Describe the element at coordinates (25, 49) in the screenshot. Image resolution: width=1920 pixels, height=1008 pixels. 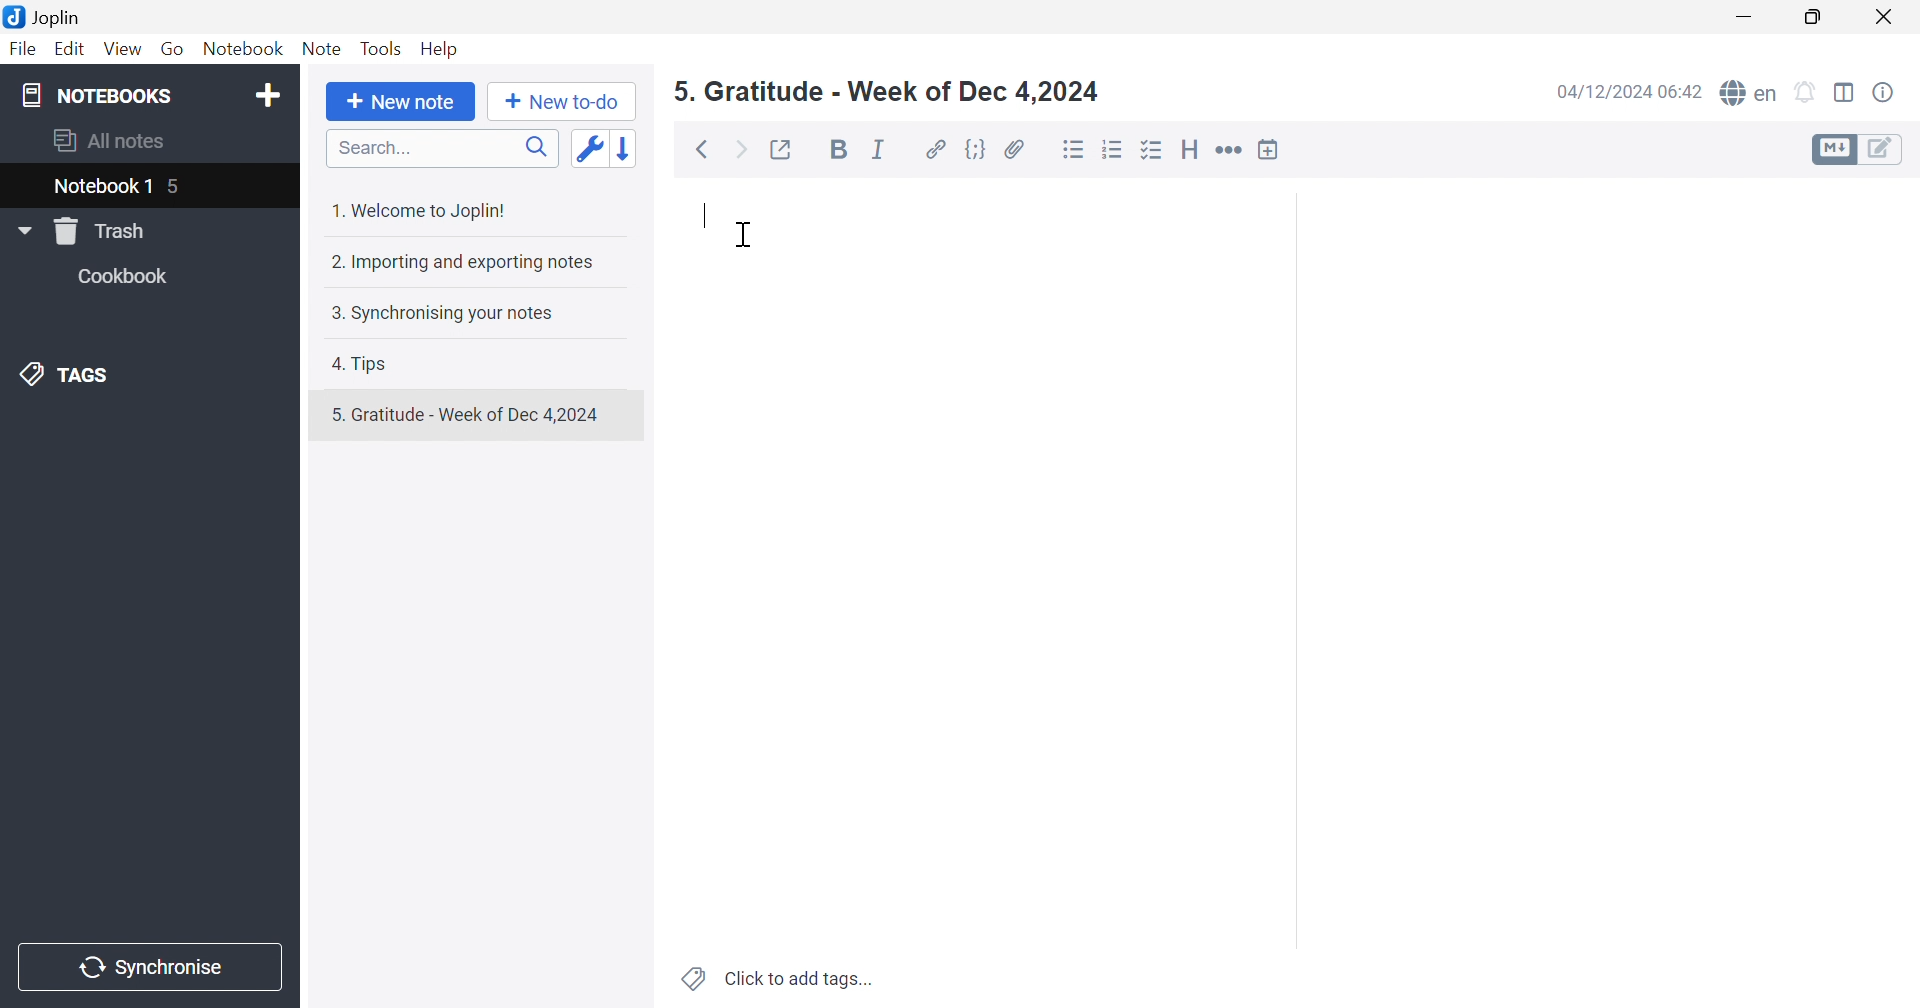
I see `File` at that location.